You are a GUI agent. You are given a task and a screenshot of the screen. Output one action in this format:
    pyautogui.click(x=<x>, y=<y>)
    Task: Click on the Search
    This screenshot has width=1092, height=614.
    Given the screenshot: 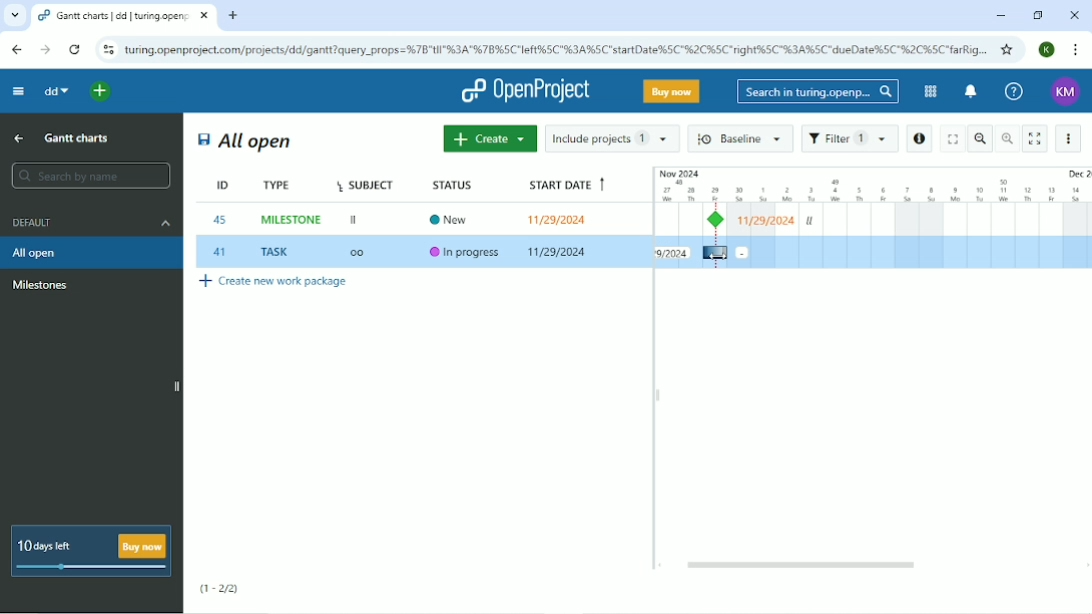 What is the action you would take?
    pyautogui.click(x=817, y=92)
    